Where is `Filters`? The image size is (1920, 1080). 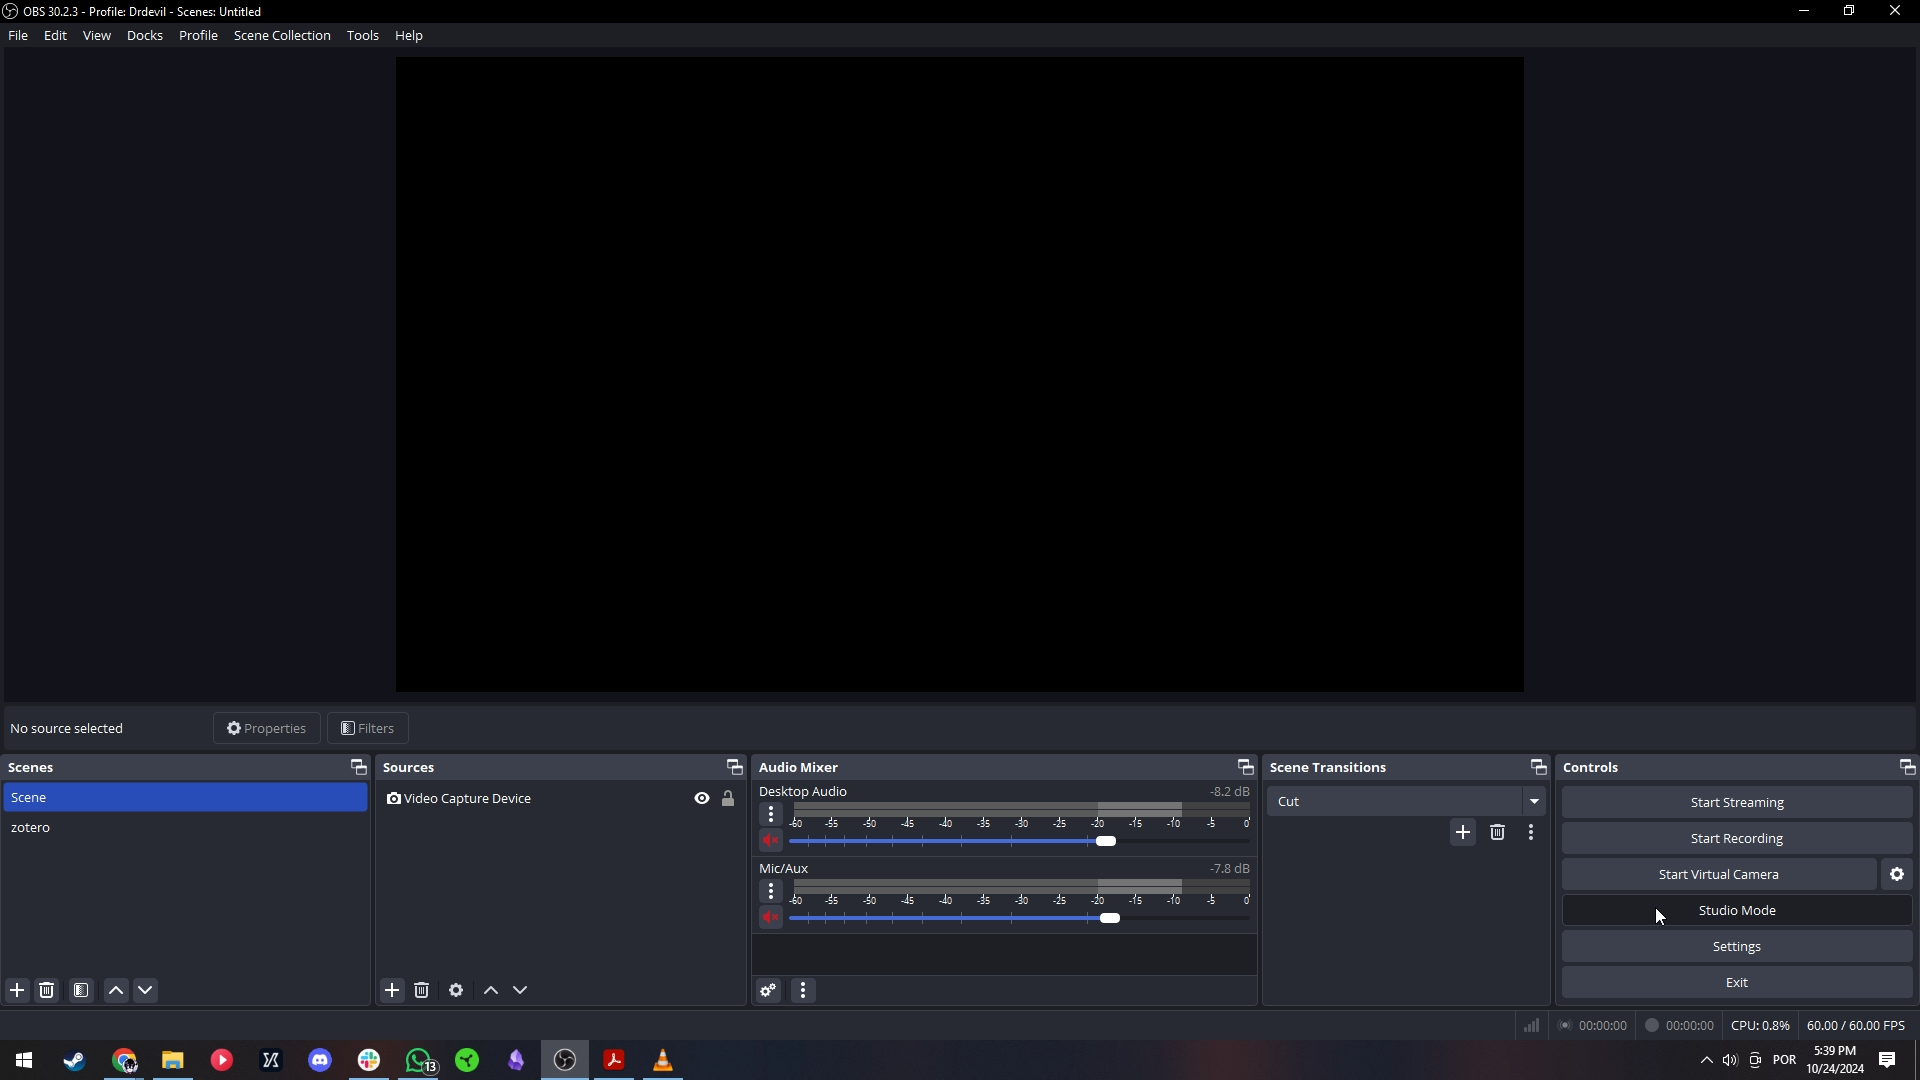 Filters is located at coordinates (370, 728).